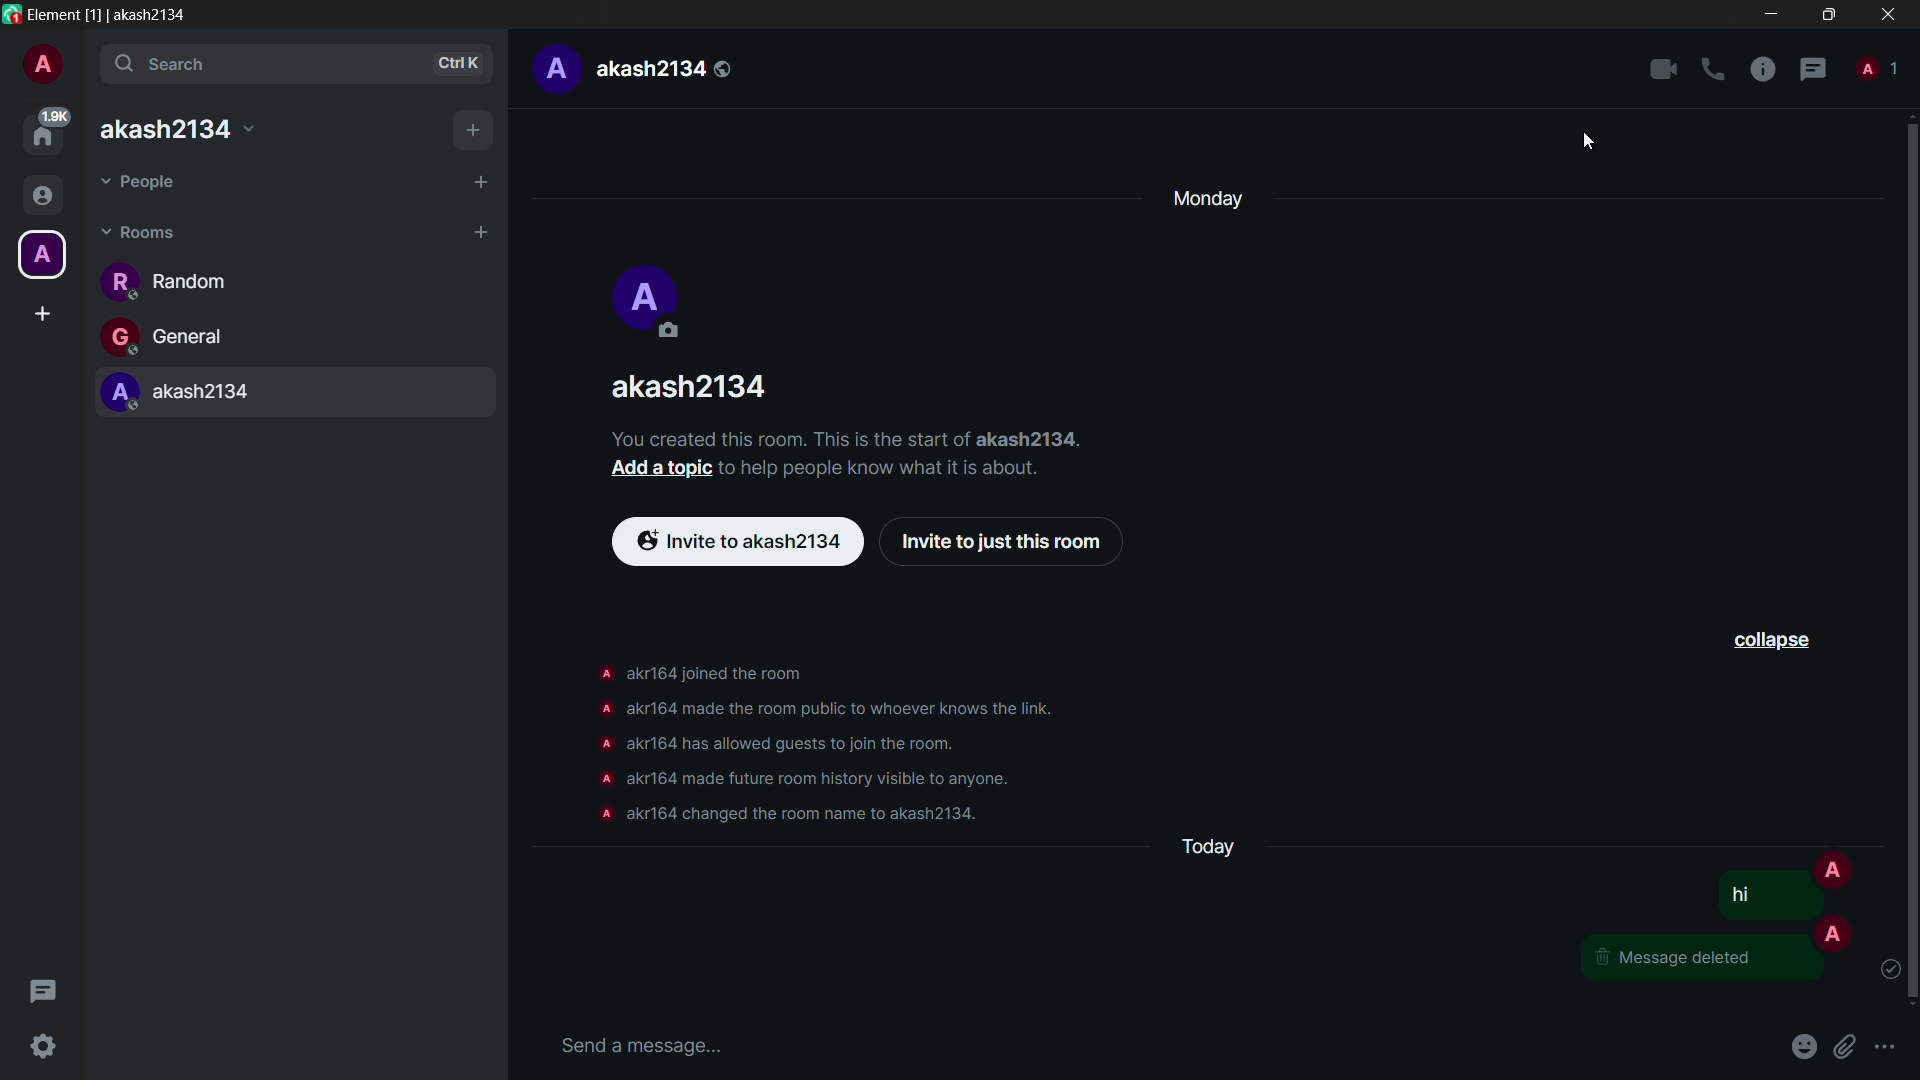  Describe the element at coordinates (1908, 559) in the screenshot. I see `scroll down` at that location.